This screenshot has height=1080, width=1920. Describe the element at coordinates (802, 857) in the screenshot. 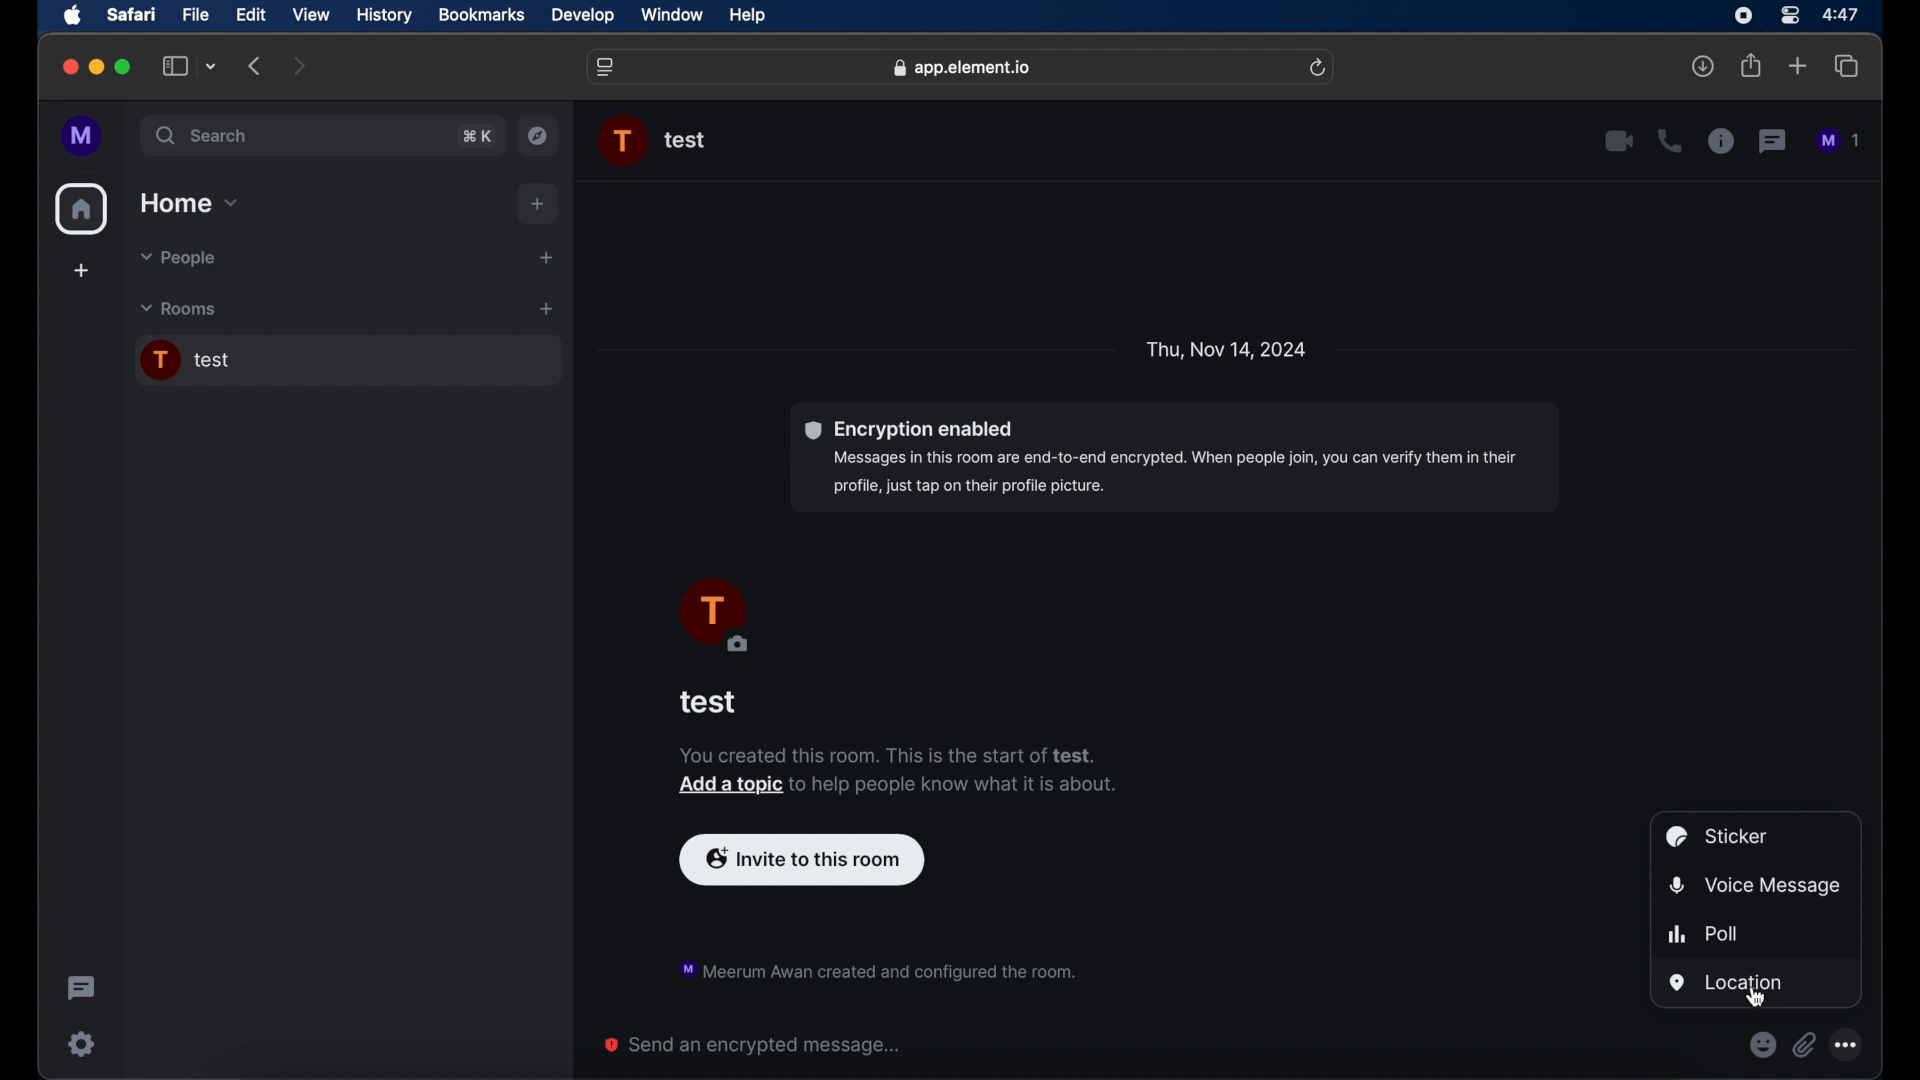

I see `invite to this room` at that location.